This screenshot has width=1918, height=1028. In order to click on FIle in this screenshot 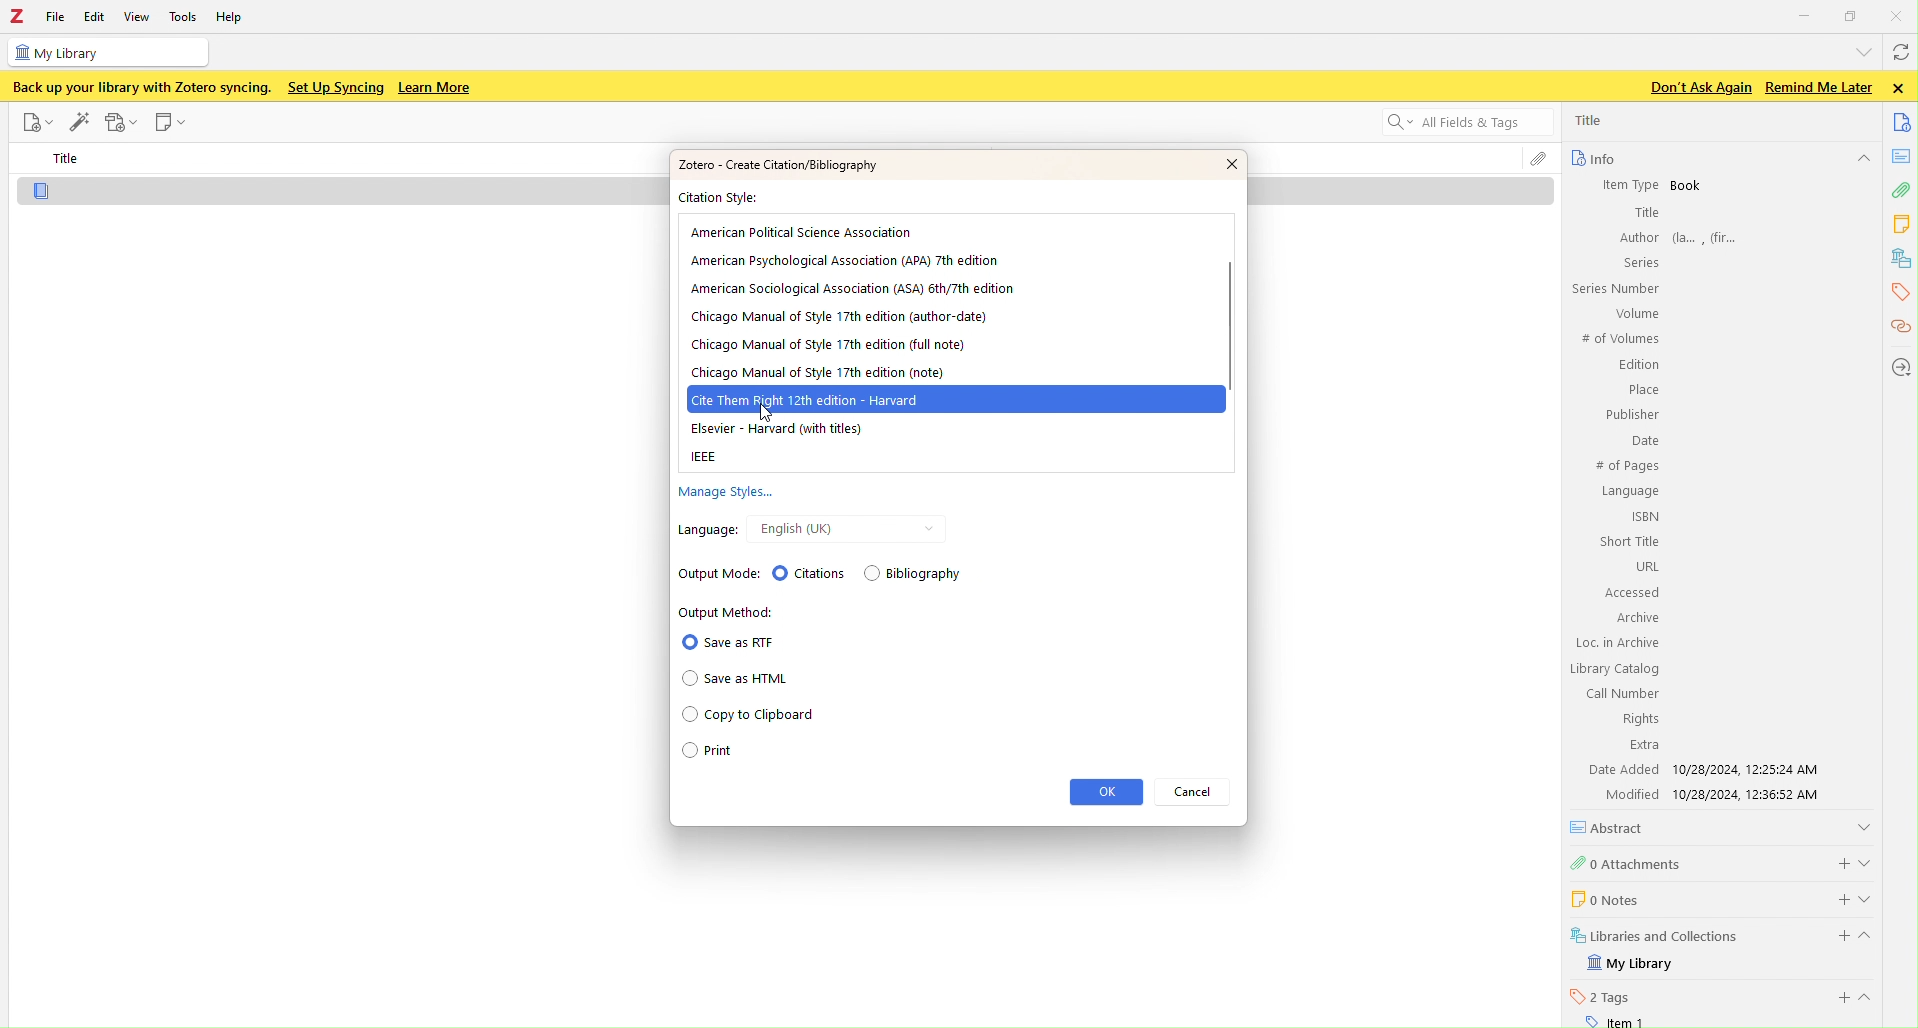, I will do `click(56, 17)`.